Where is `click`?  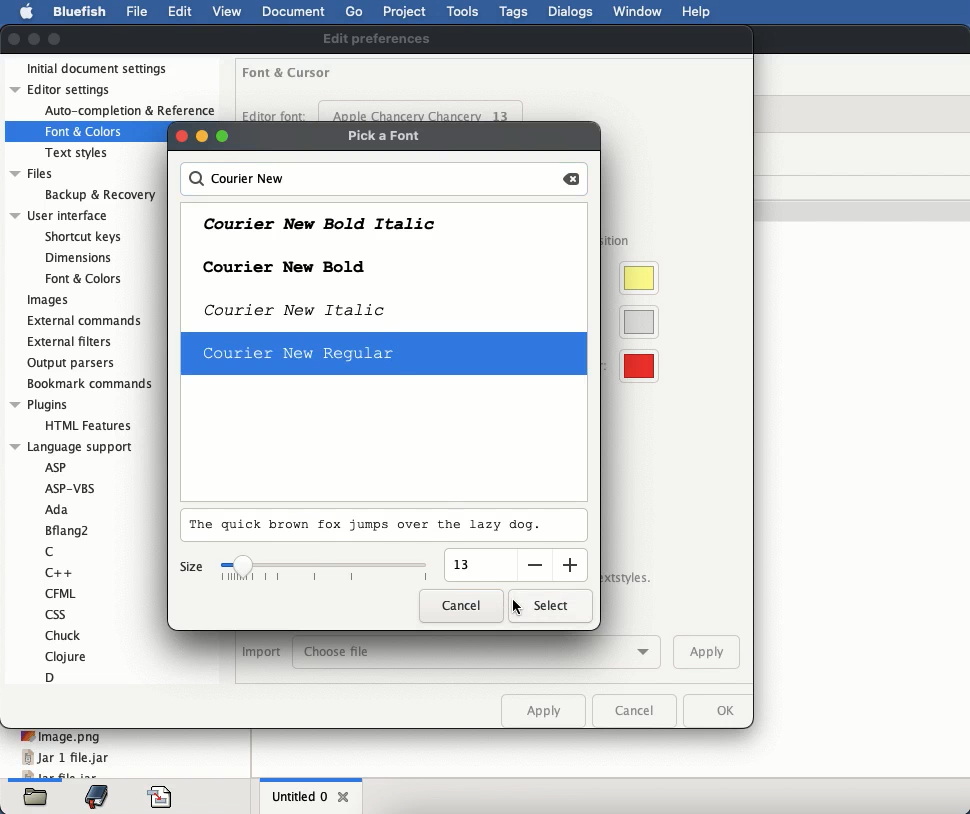
click is located at coordinates (520, 608).